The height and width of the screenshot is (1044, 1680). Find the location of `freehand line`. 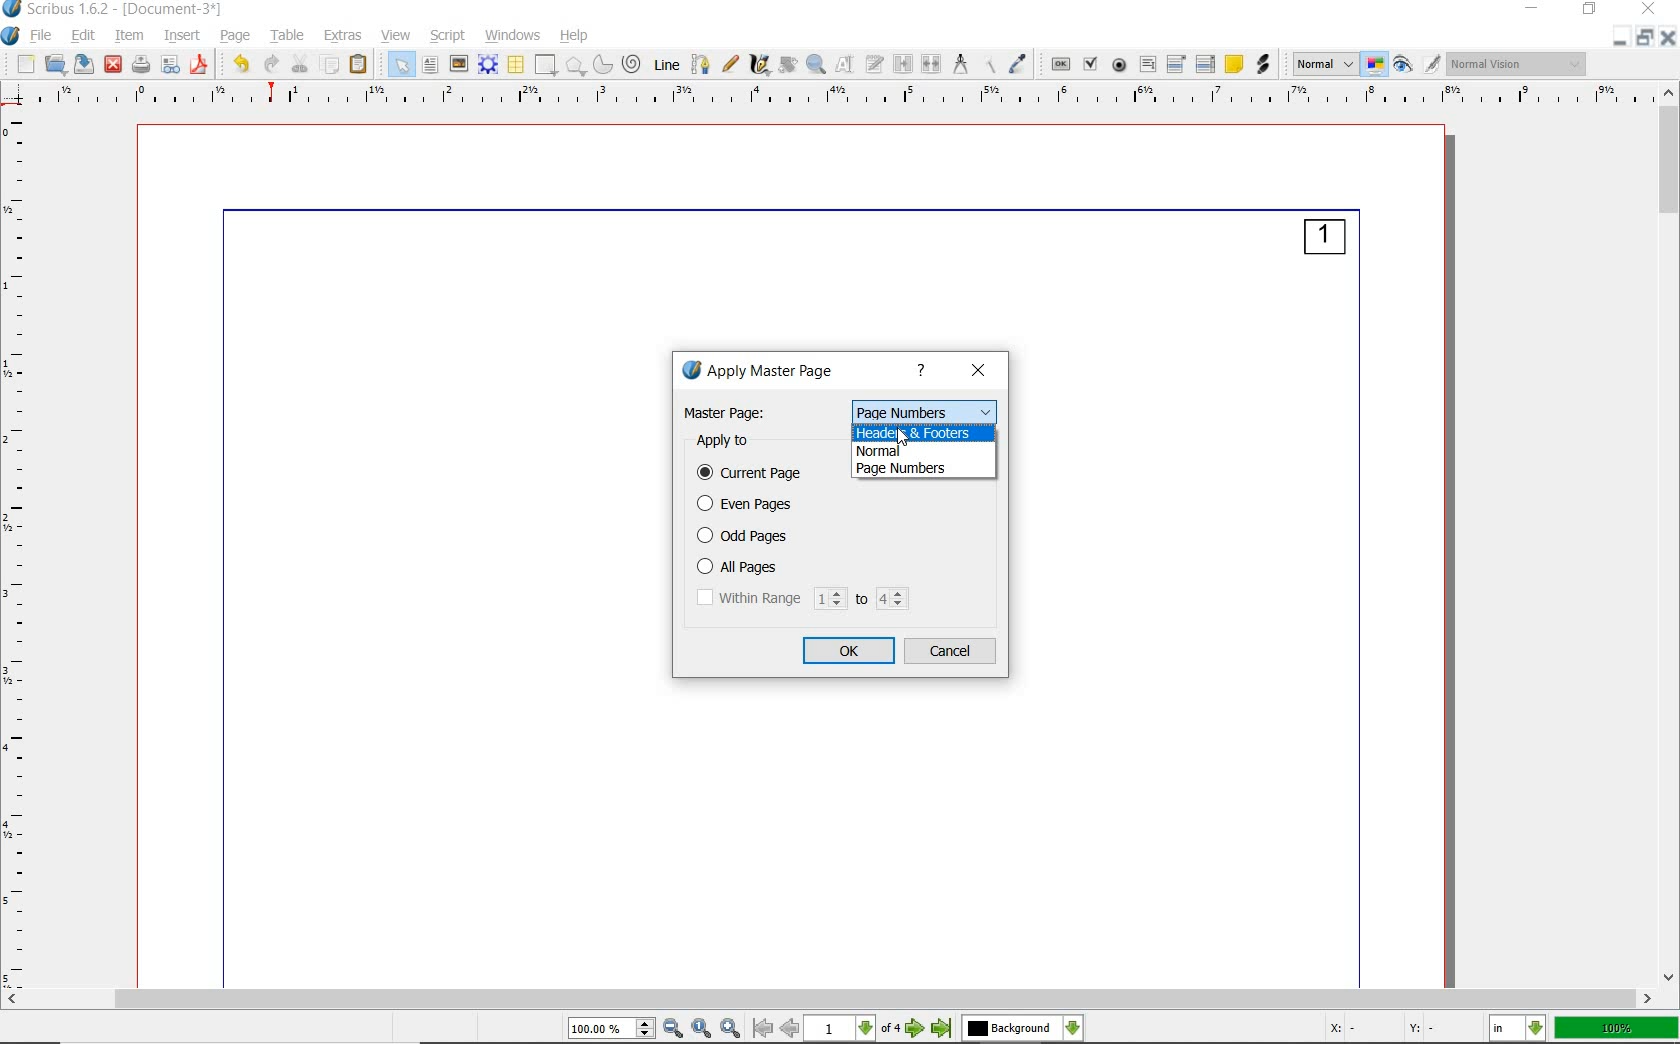

freehand line is located at coordinates (730, 65).